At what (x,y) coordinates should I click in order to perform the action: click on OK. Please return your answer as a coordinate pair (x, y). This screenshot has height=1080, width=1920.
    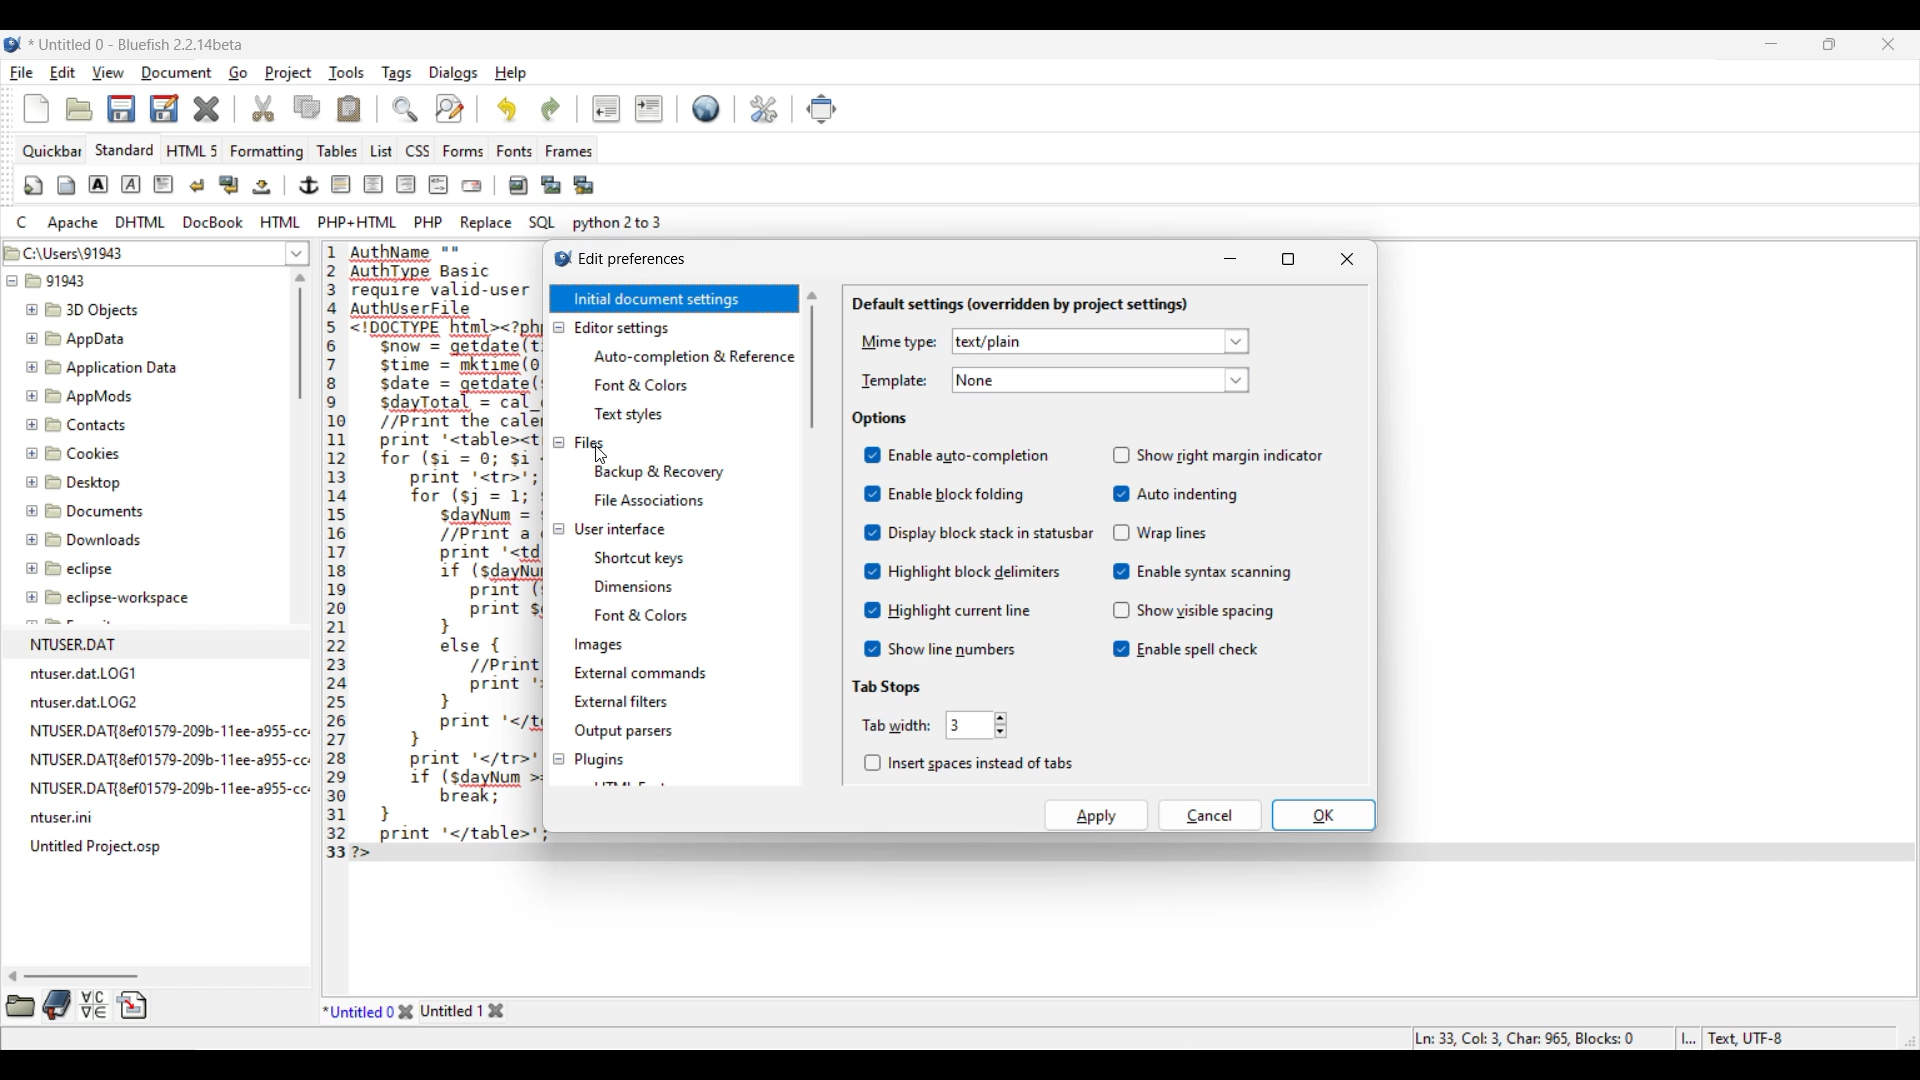
    Looking at the image, I should click on (1324, 815).